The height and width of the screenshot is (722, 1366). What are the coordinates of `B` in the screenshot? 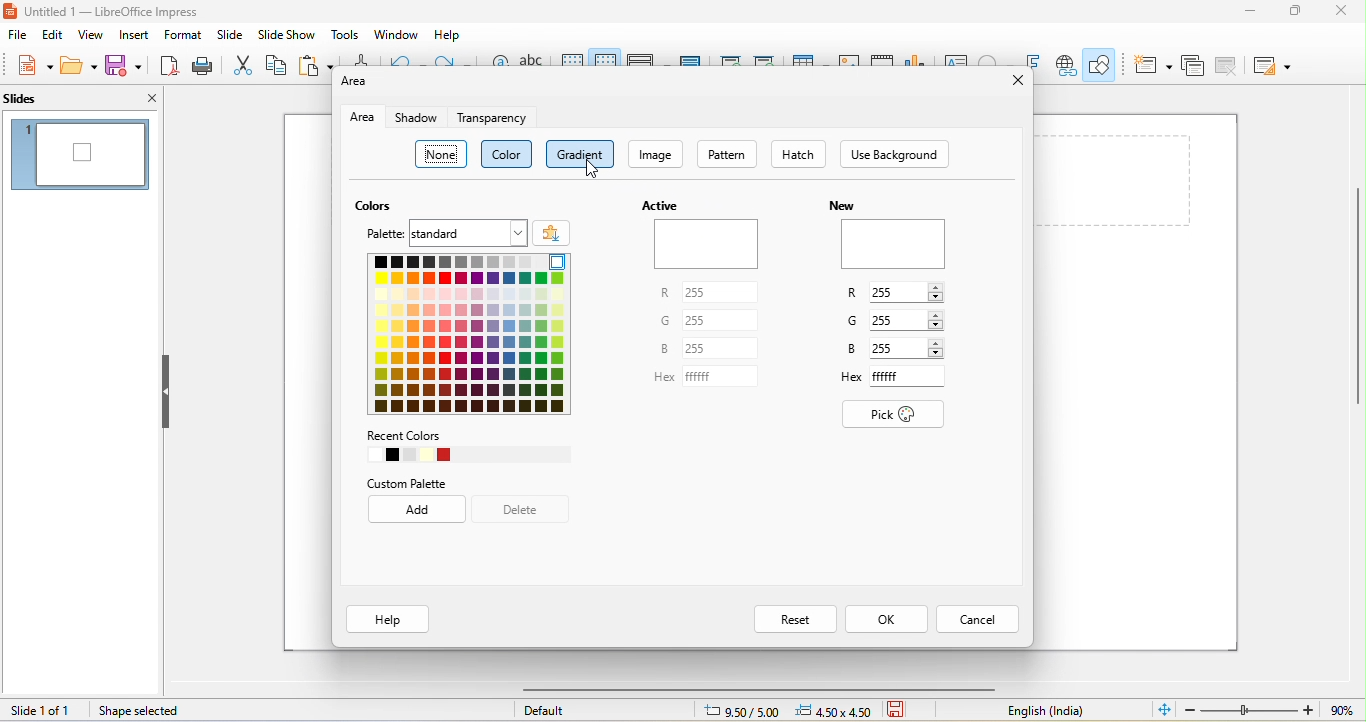 It's located at (665, 350).